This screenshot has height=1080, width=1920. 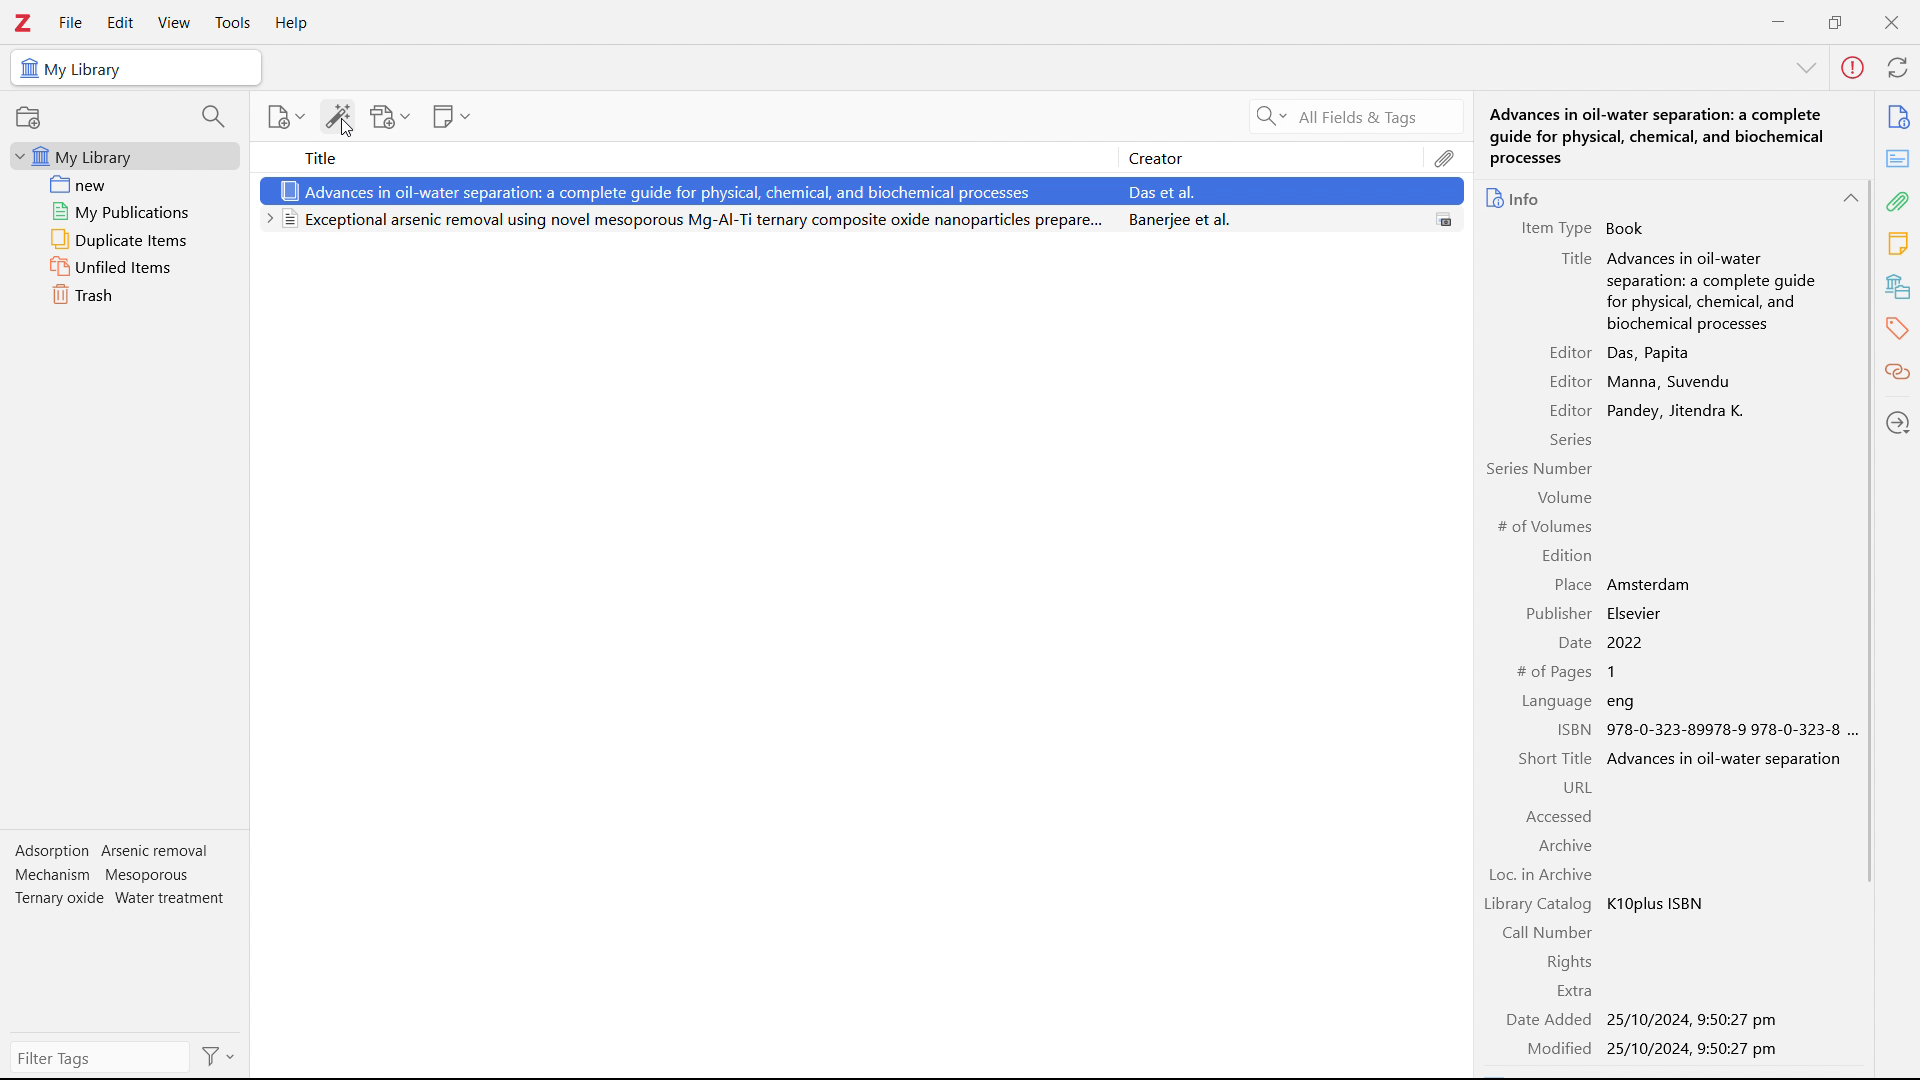 I want to click on volume, so click(x=1562, y=499).